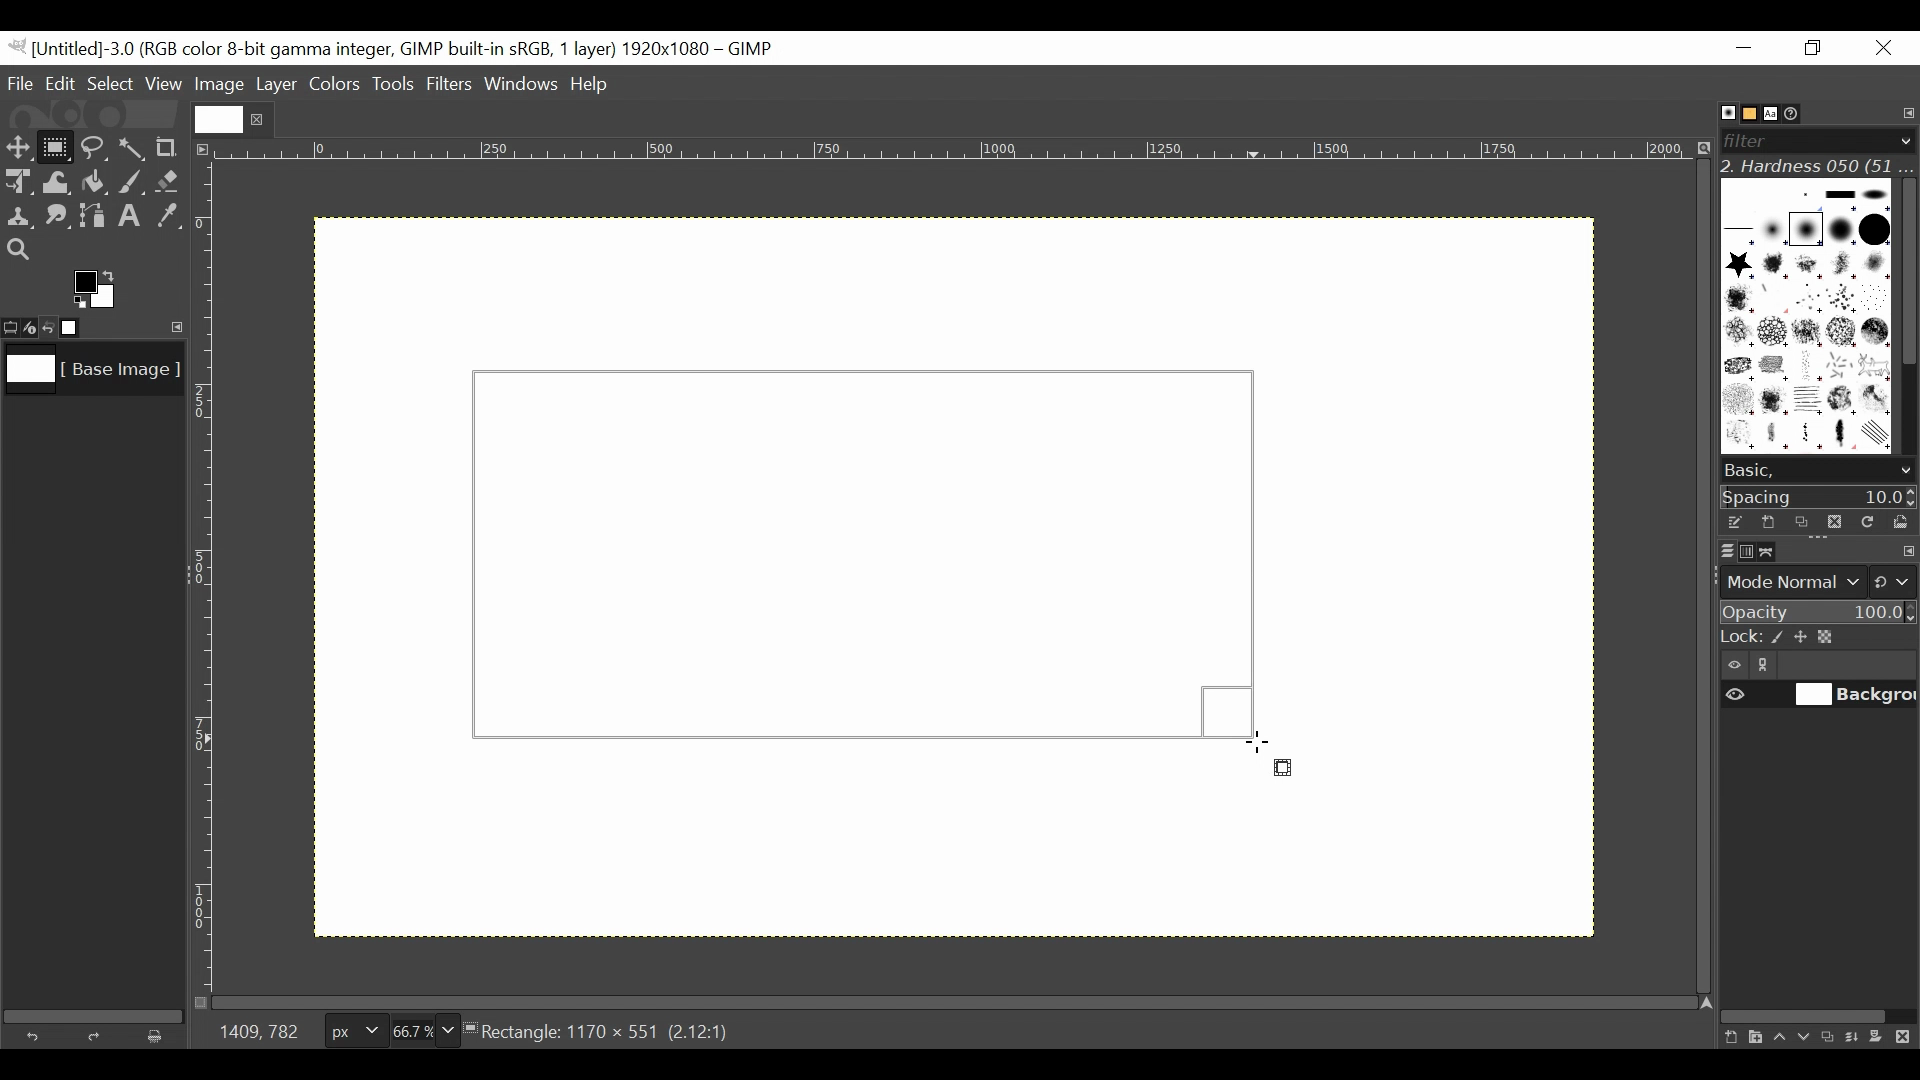  I want to click on Select, so click(111, 83).